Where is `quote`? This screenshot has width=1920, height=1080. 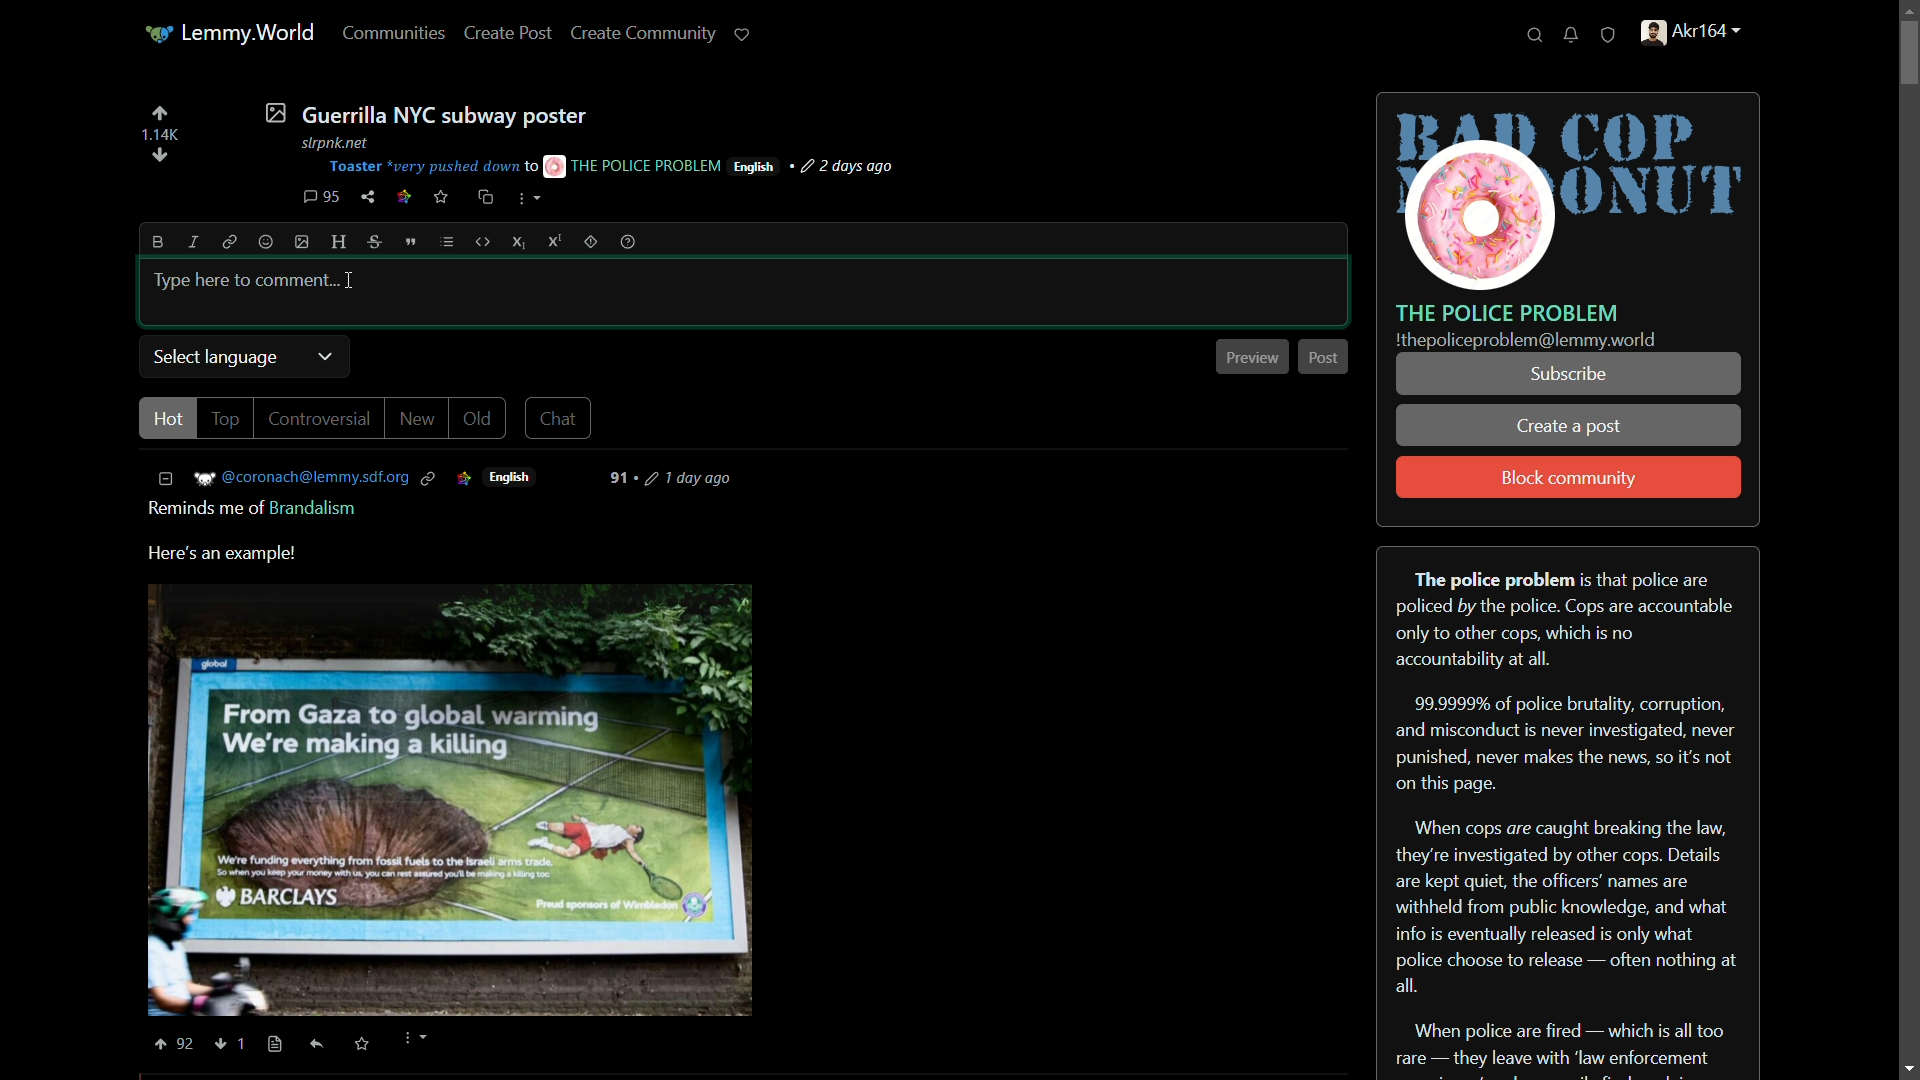
quote is located at coordinates (412, 242).